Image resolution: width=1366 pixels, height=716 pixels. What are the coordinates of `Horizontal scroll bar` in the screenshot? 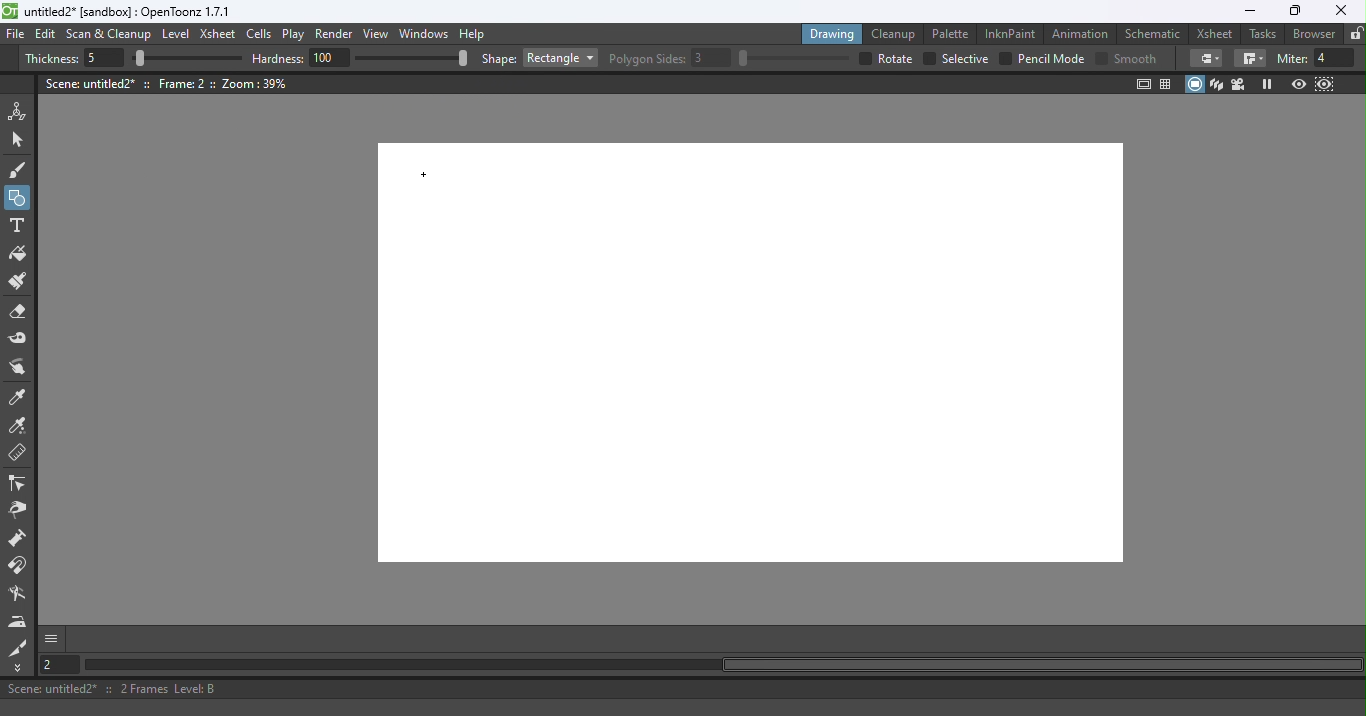 It's located at (722, 665).